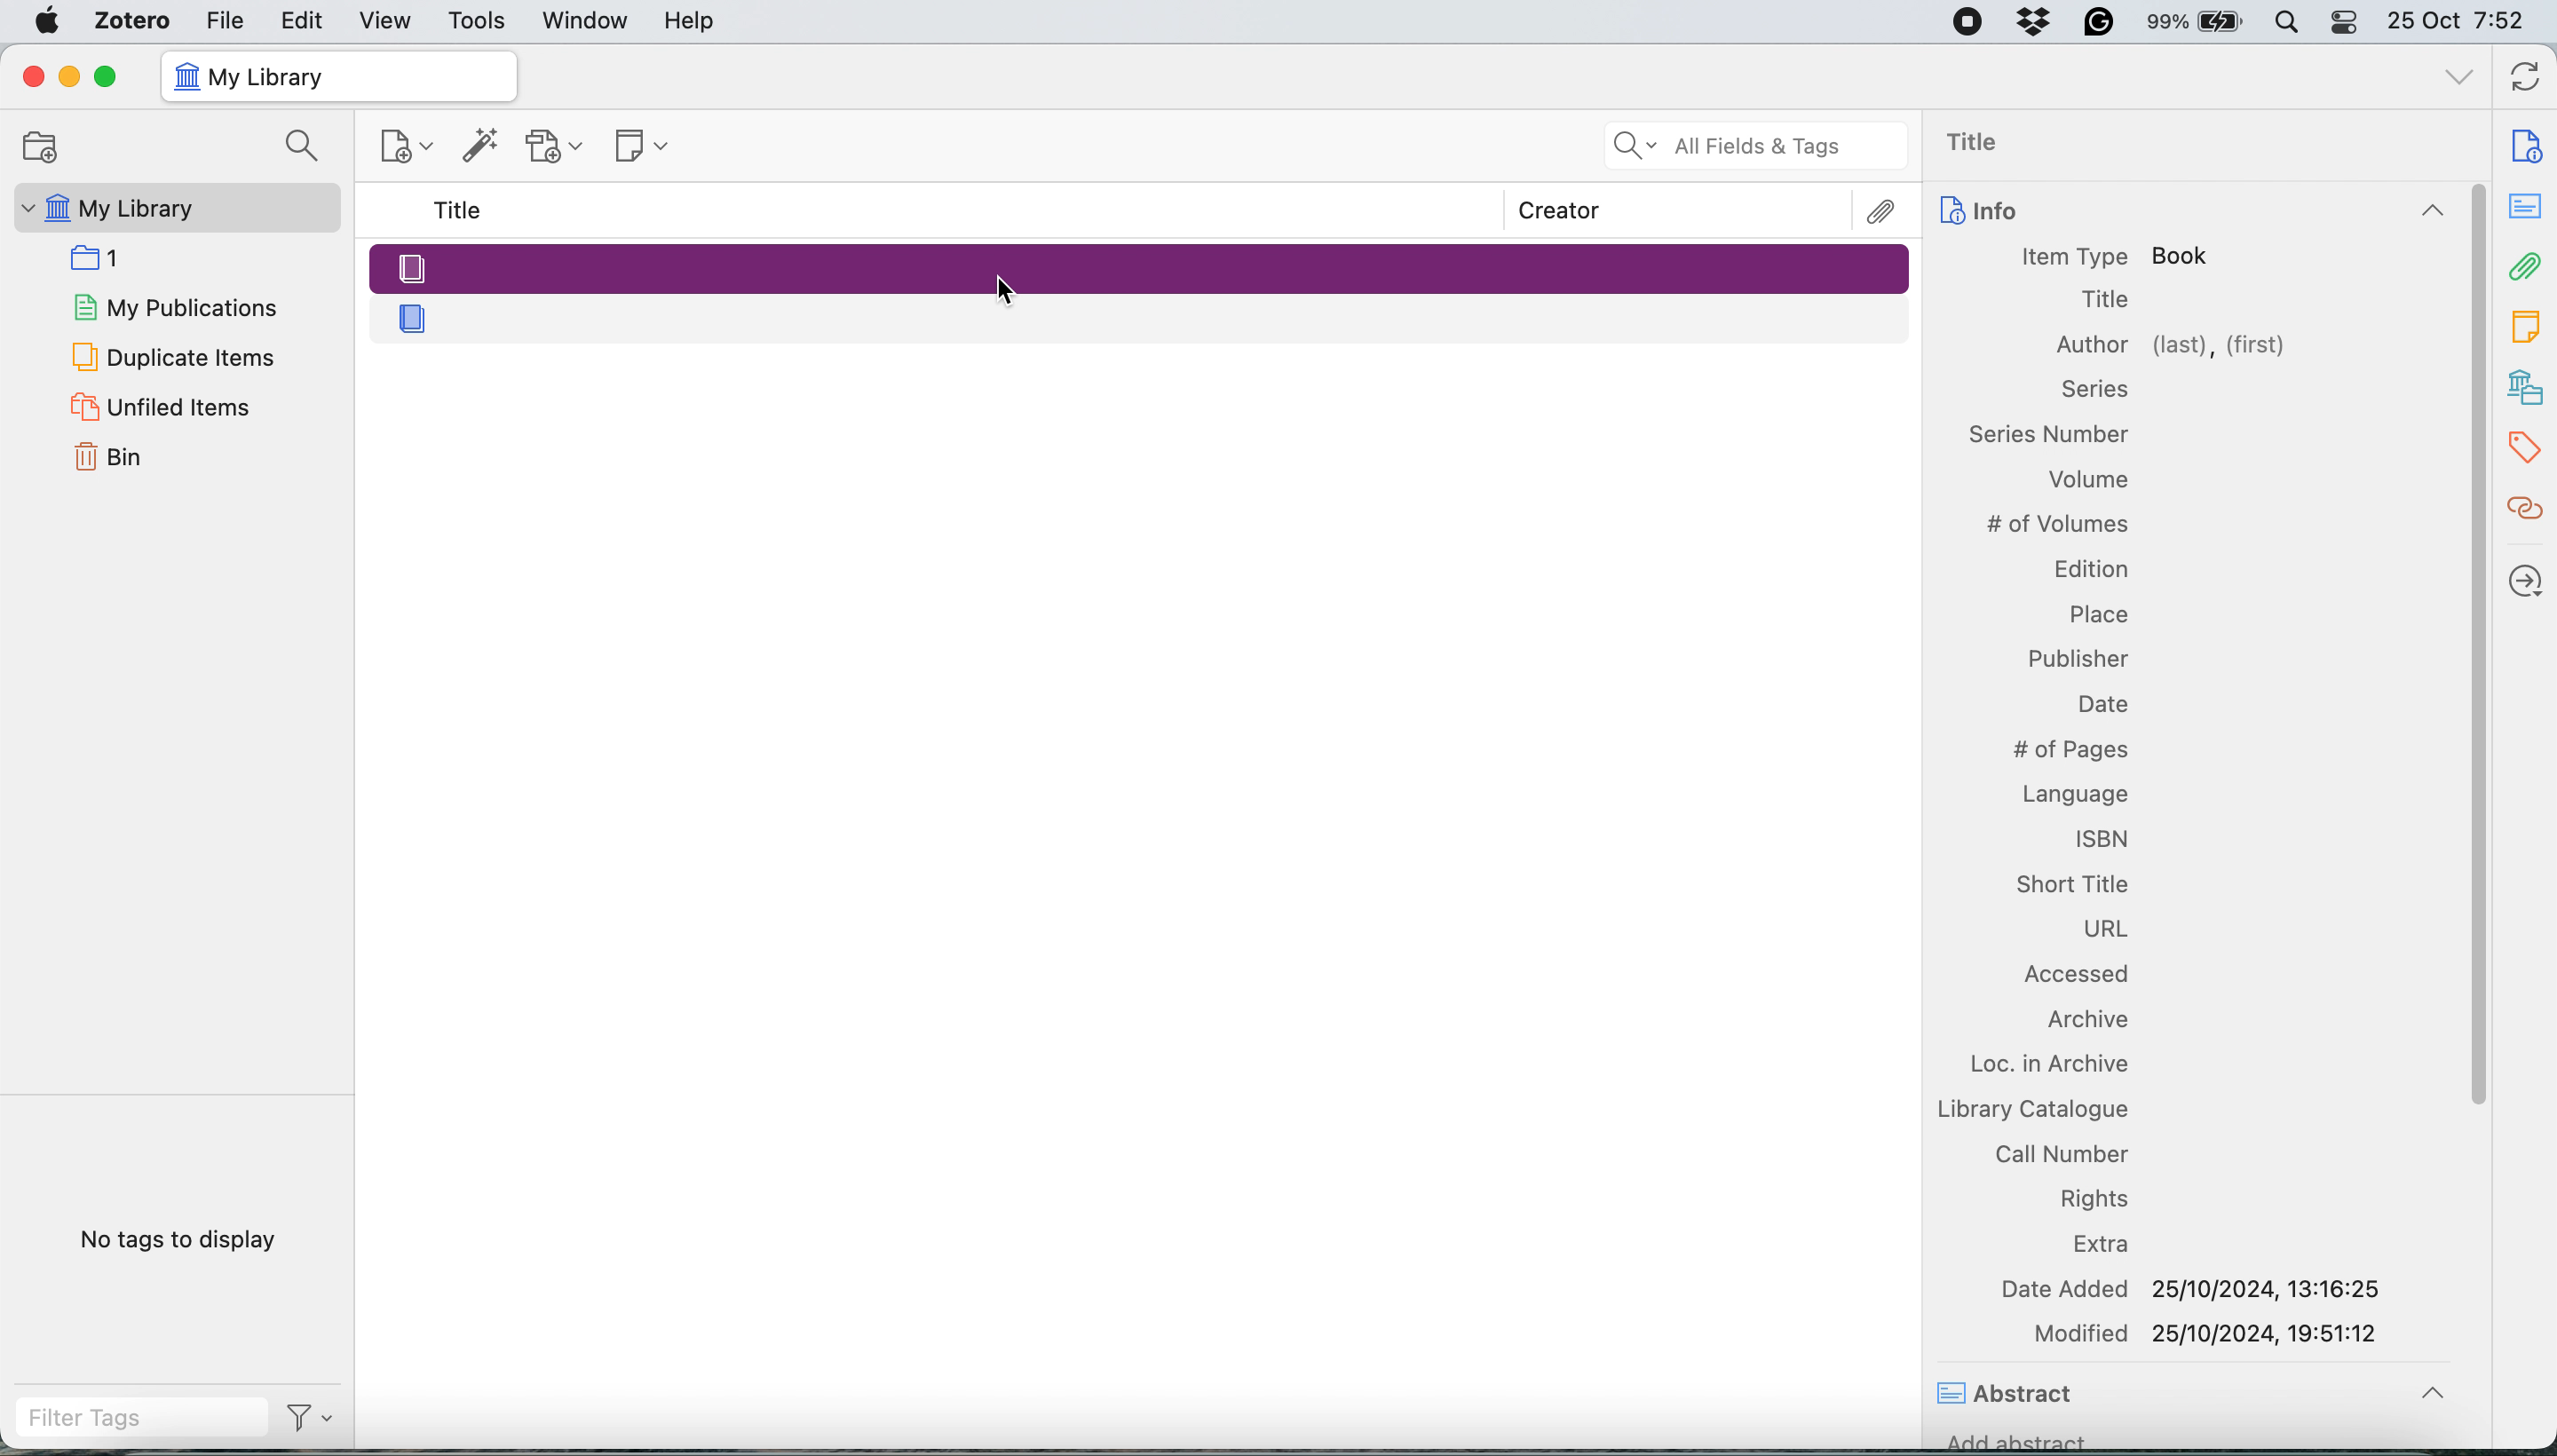  What do you see at coordinates (409, 150) in the screenshot?
I see `New Item` at bounding box center [409, 150].